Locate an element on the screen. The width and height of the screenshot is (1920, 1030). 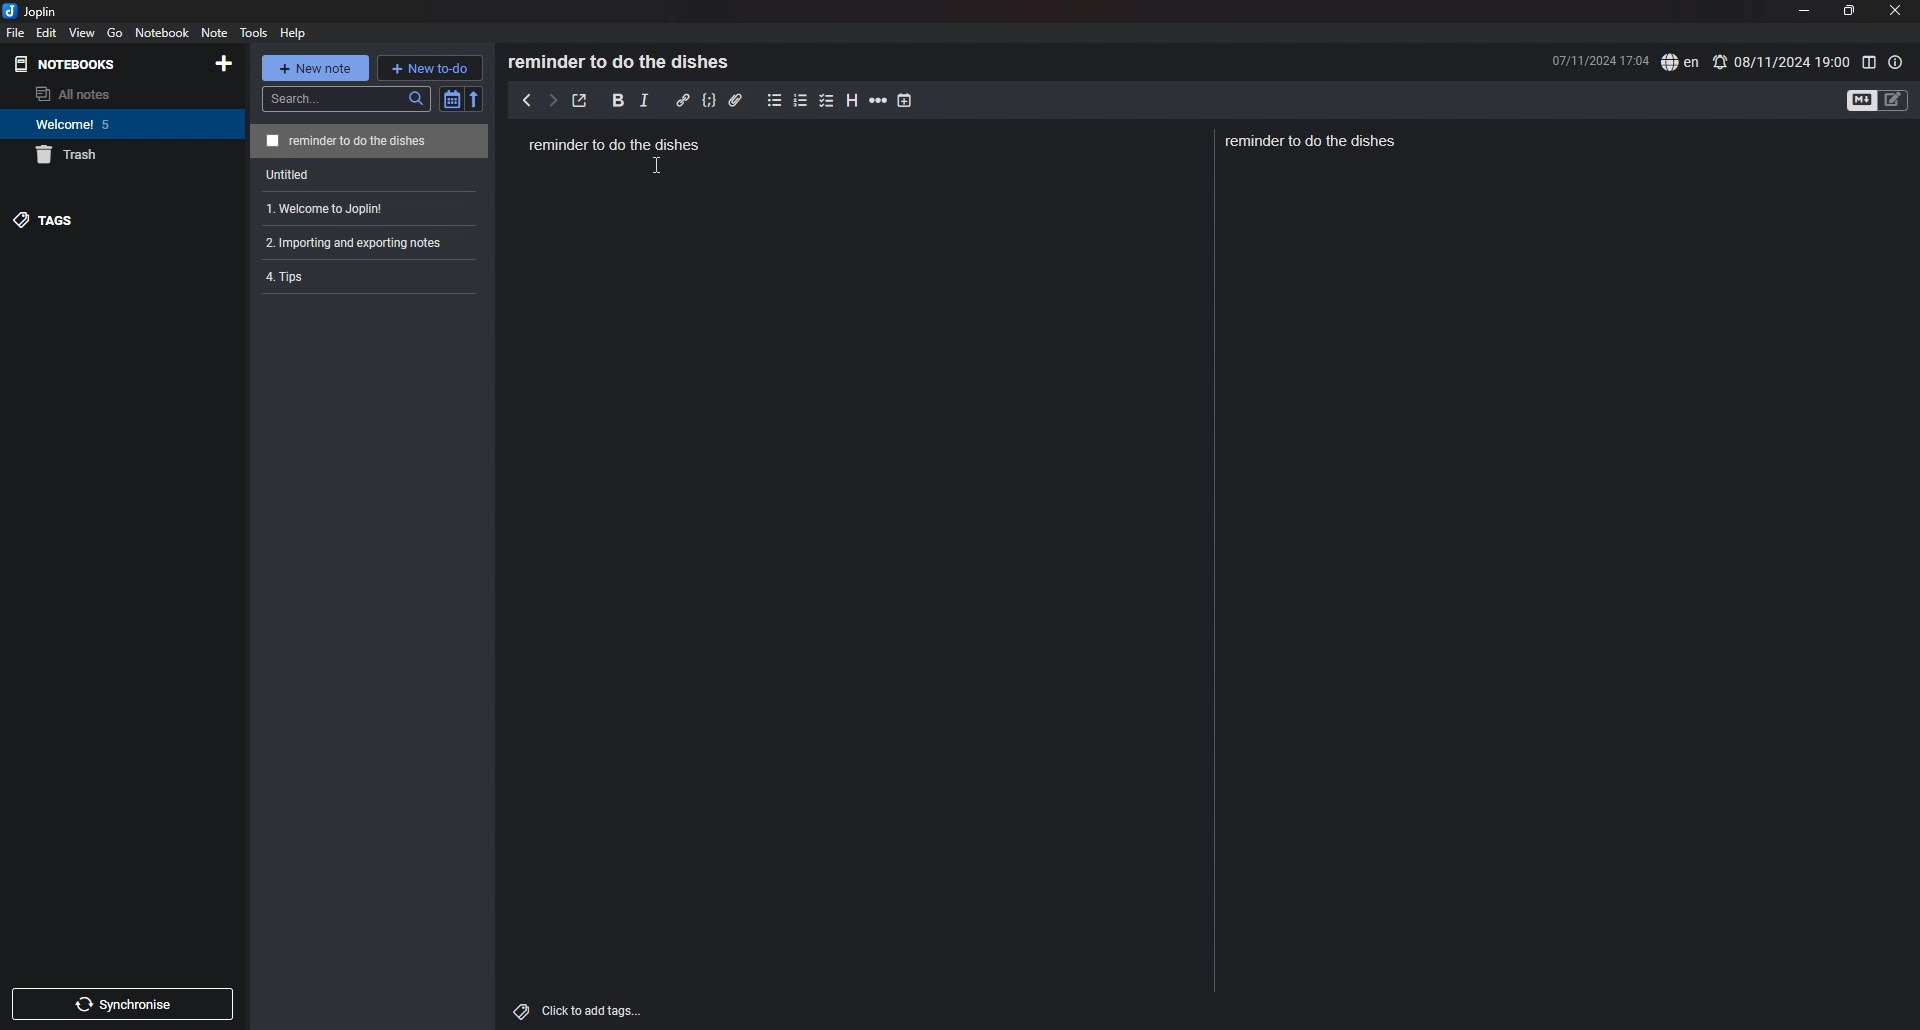
reminder is located at coordinates (616, 146).